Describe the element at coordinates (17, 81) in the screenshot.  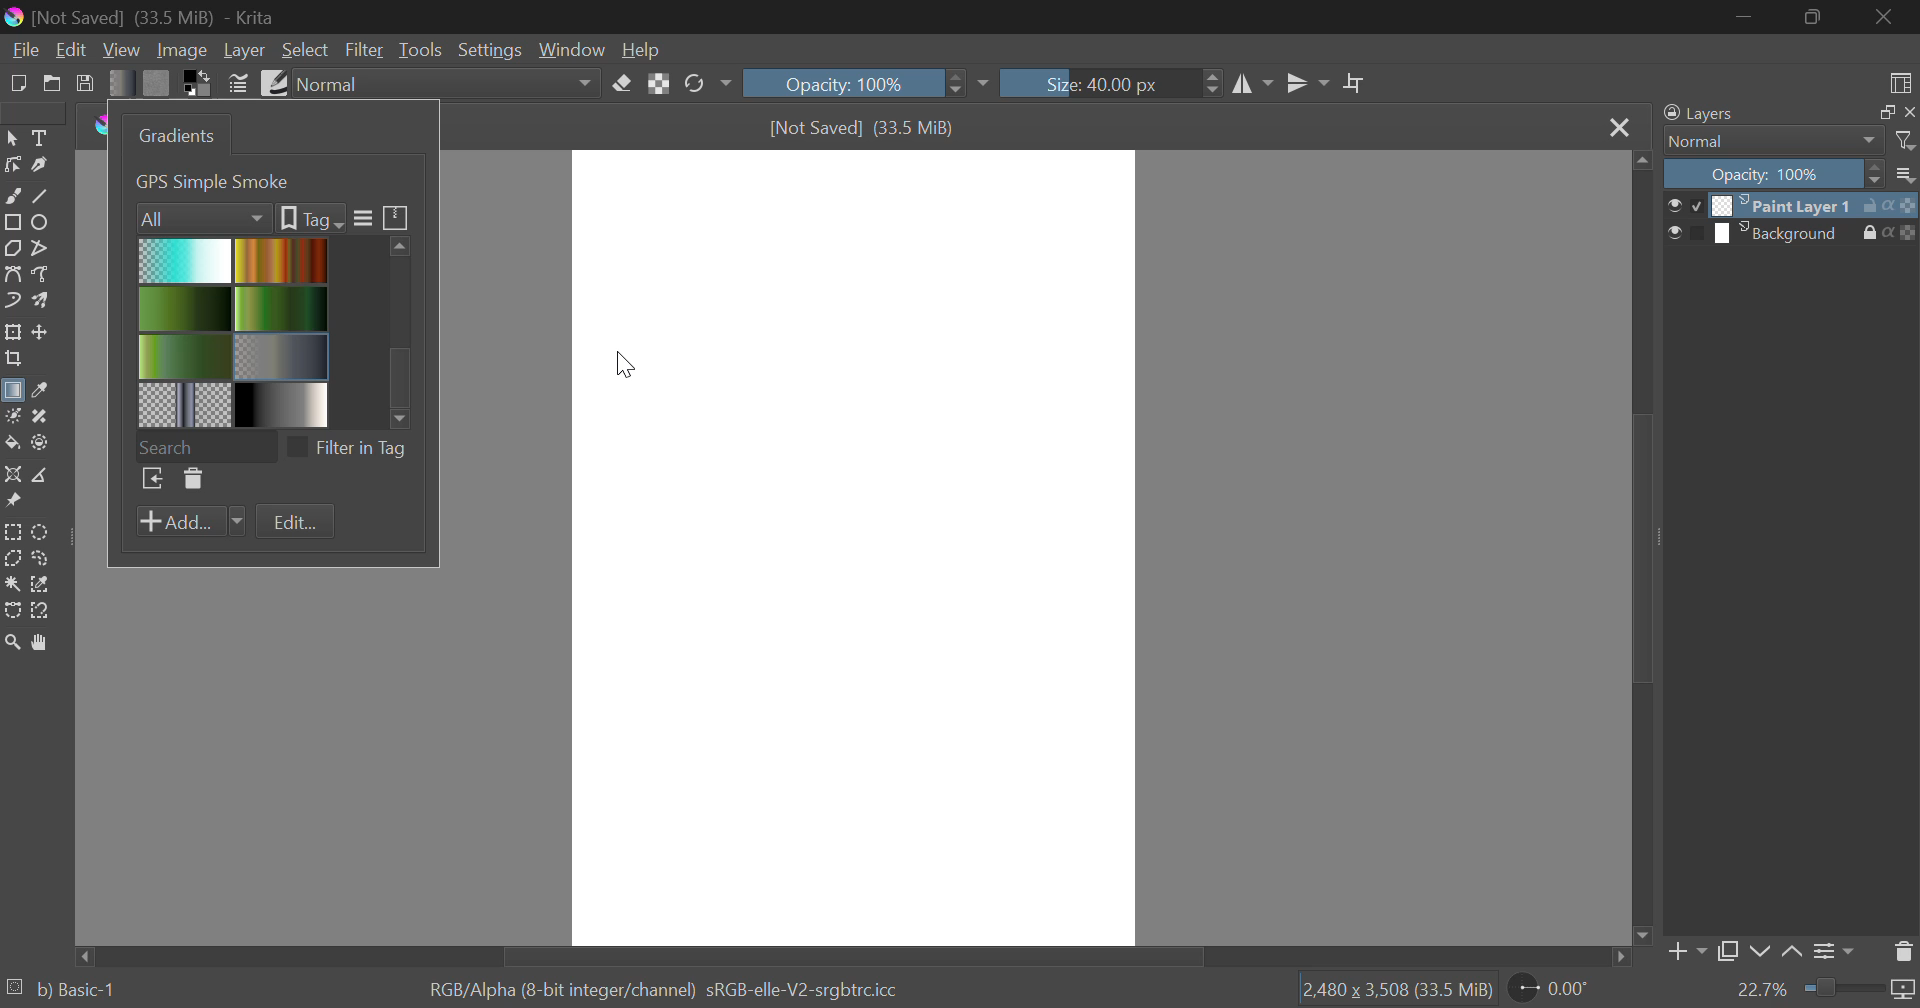
I see `New` at that location.